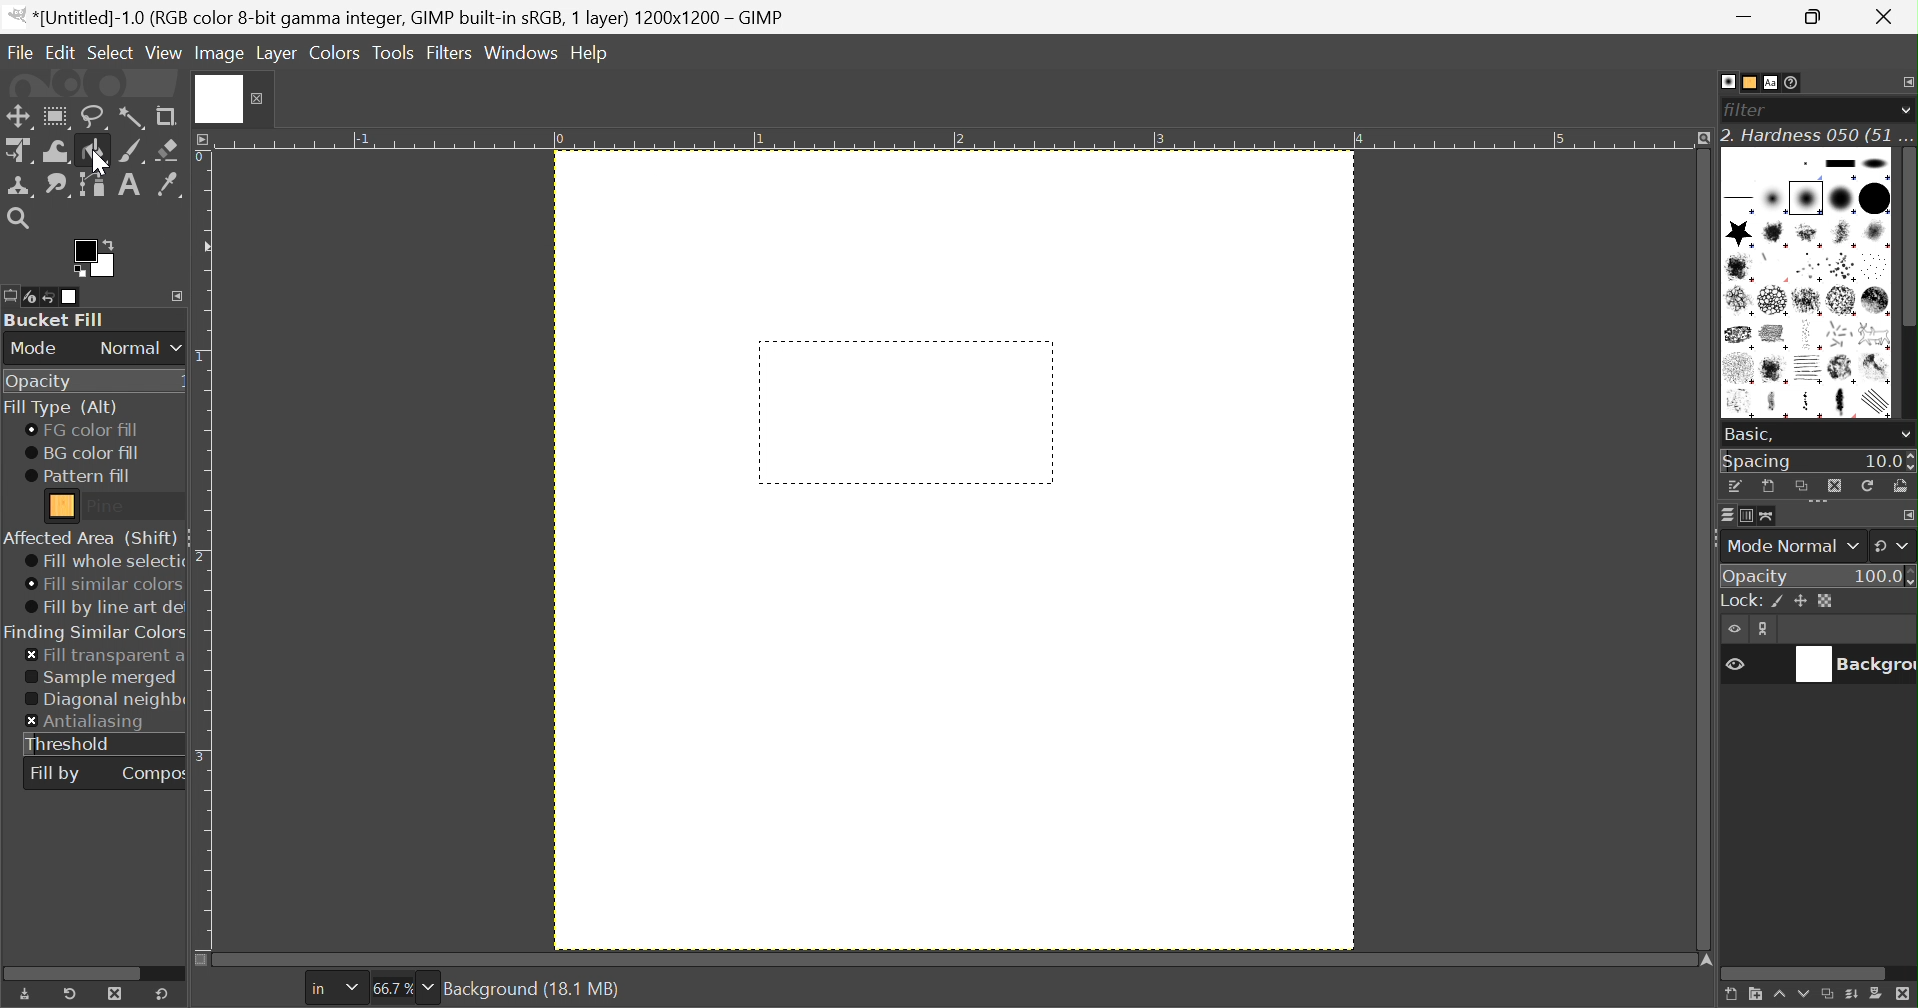 The height and width of the screenshot is (1008, 1918). What do you see at coordinates (1738, 335) in the screenshot?
I see `Charcoal` at bounding box center [1738, 335].